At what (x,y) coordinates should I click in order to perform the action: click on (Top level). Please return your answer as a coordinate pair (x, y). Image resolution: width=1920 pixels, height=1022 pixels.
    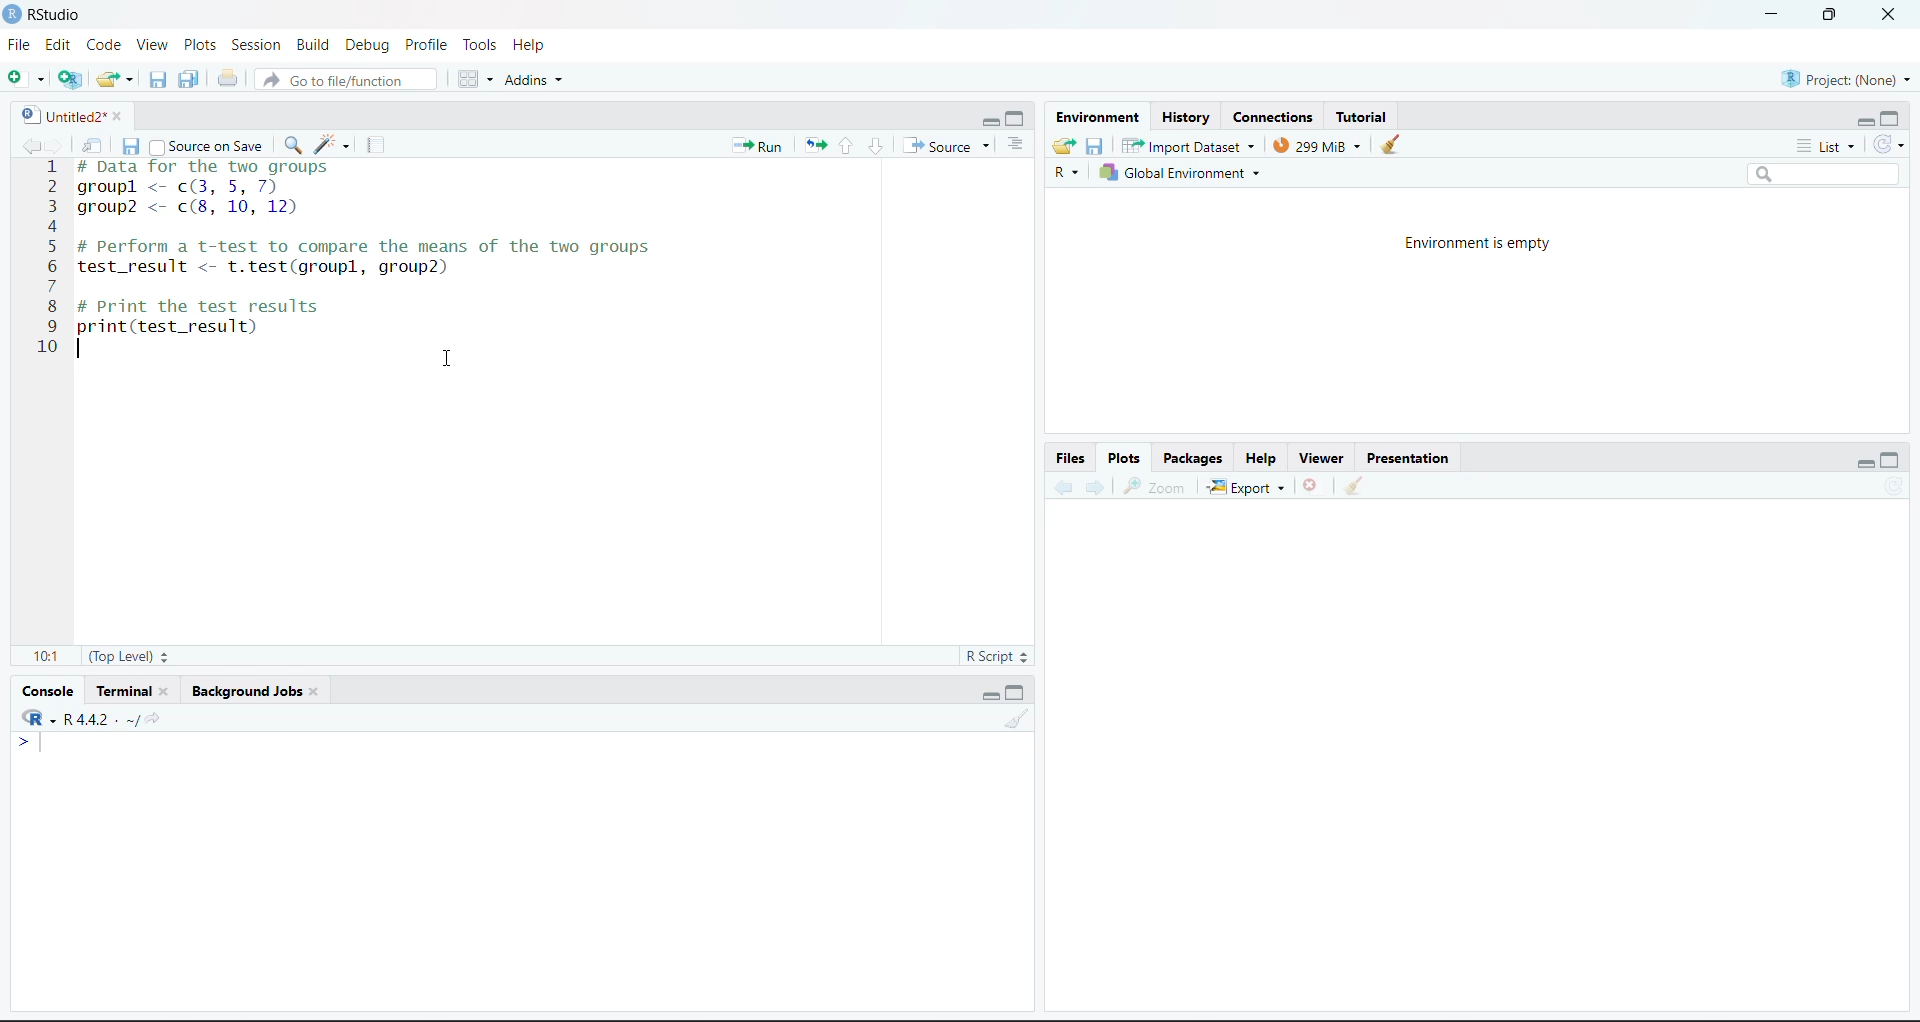
    Looking at the image, I should click on (130, 656).